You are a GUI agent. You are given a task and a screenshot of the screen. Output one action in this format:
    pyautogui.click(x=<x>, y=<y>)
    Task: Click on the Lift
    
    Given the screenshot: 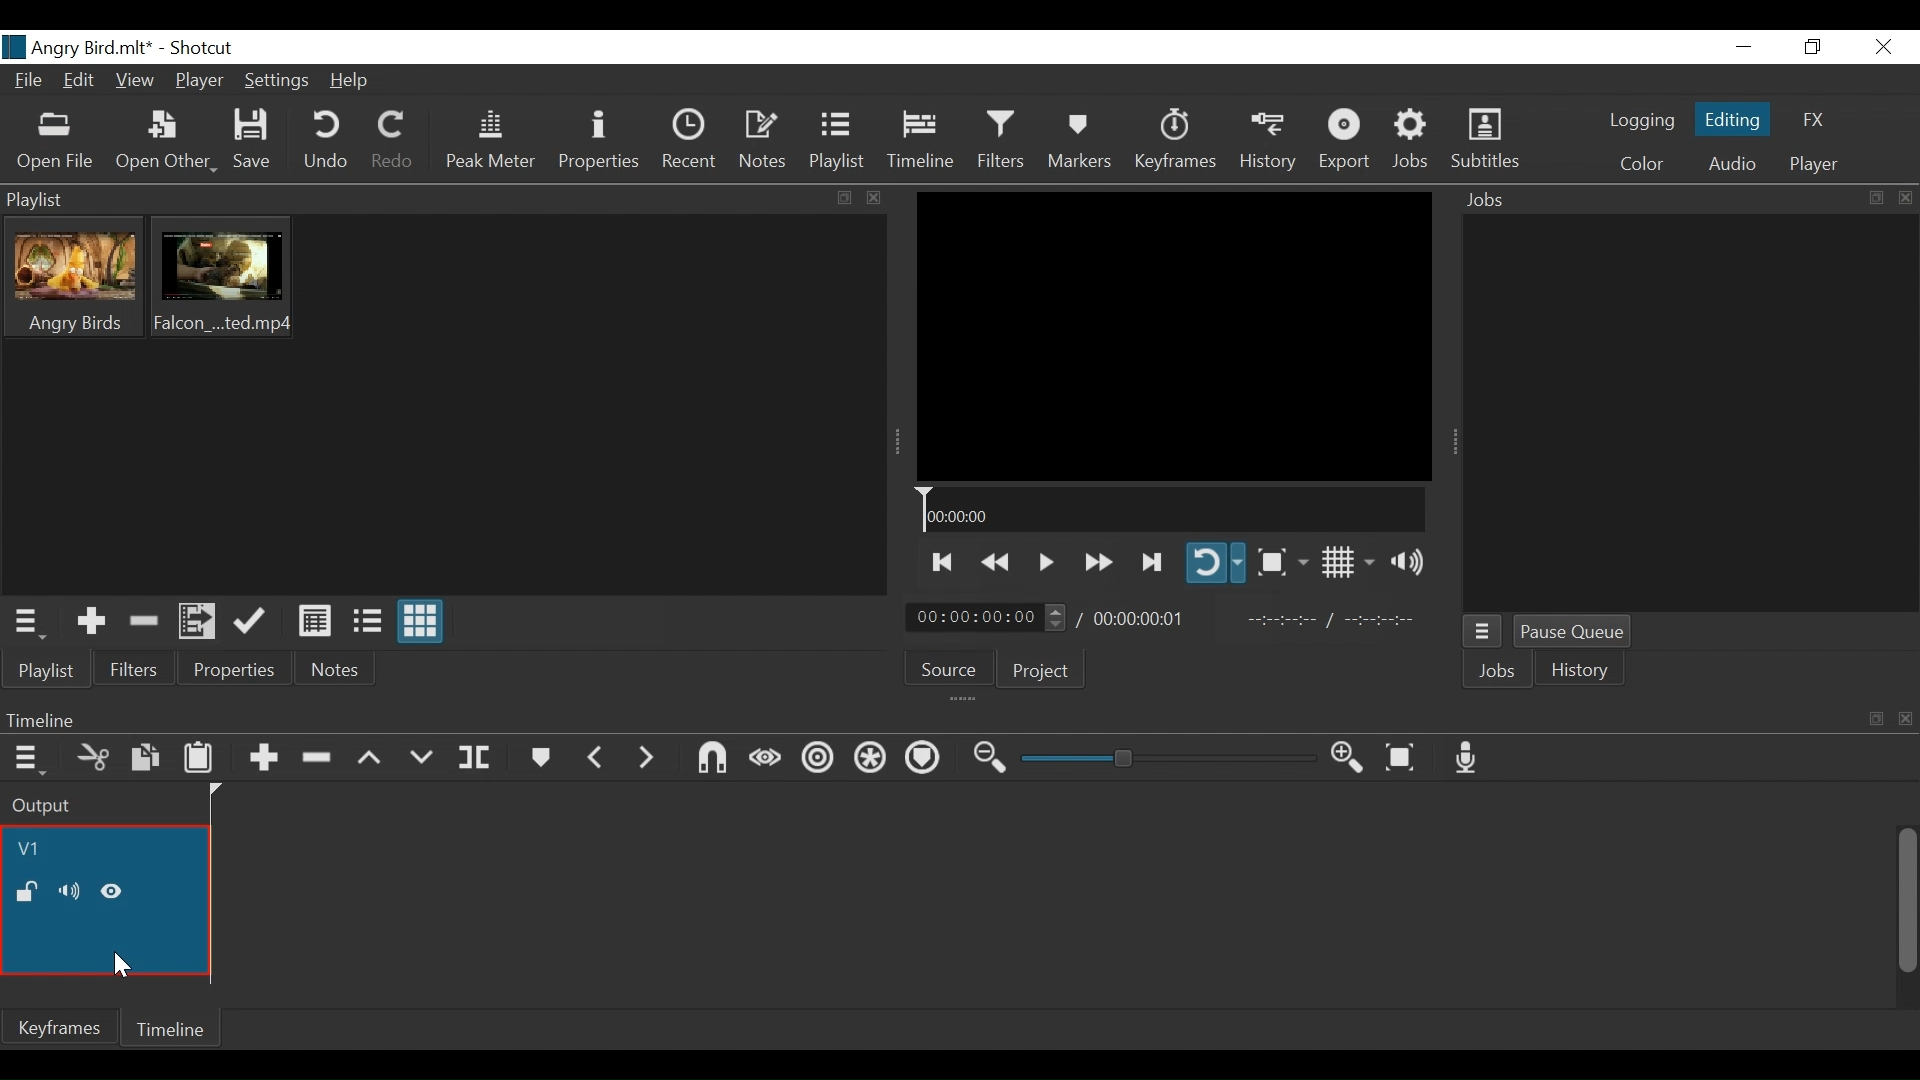 What is the action you would take?
    pyautogui.click(x=367, y=759)
    